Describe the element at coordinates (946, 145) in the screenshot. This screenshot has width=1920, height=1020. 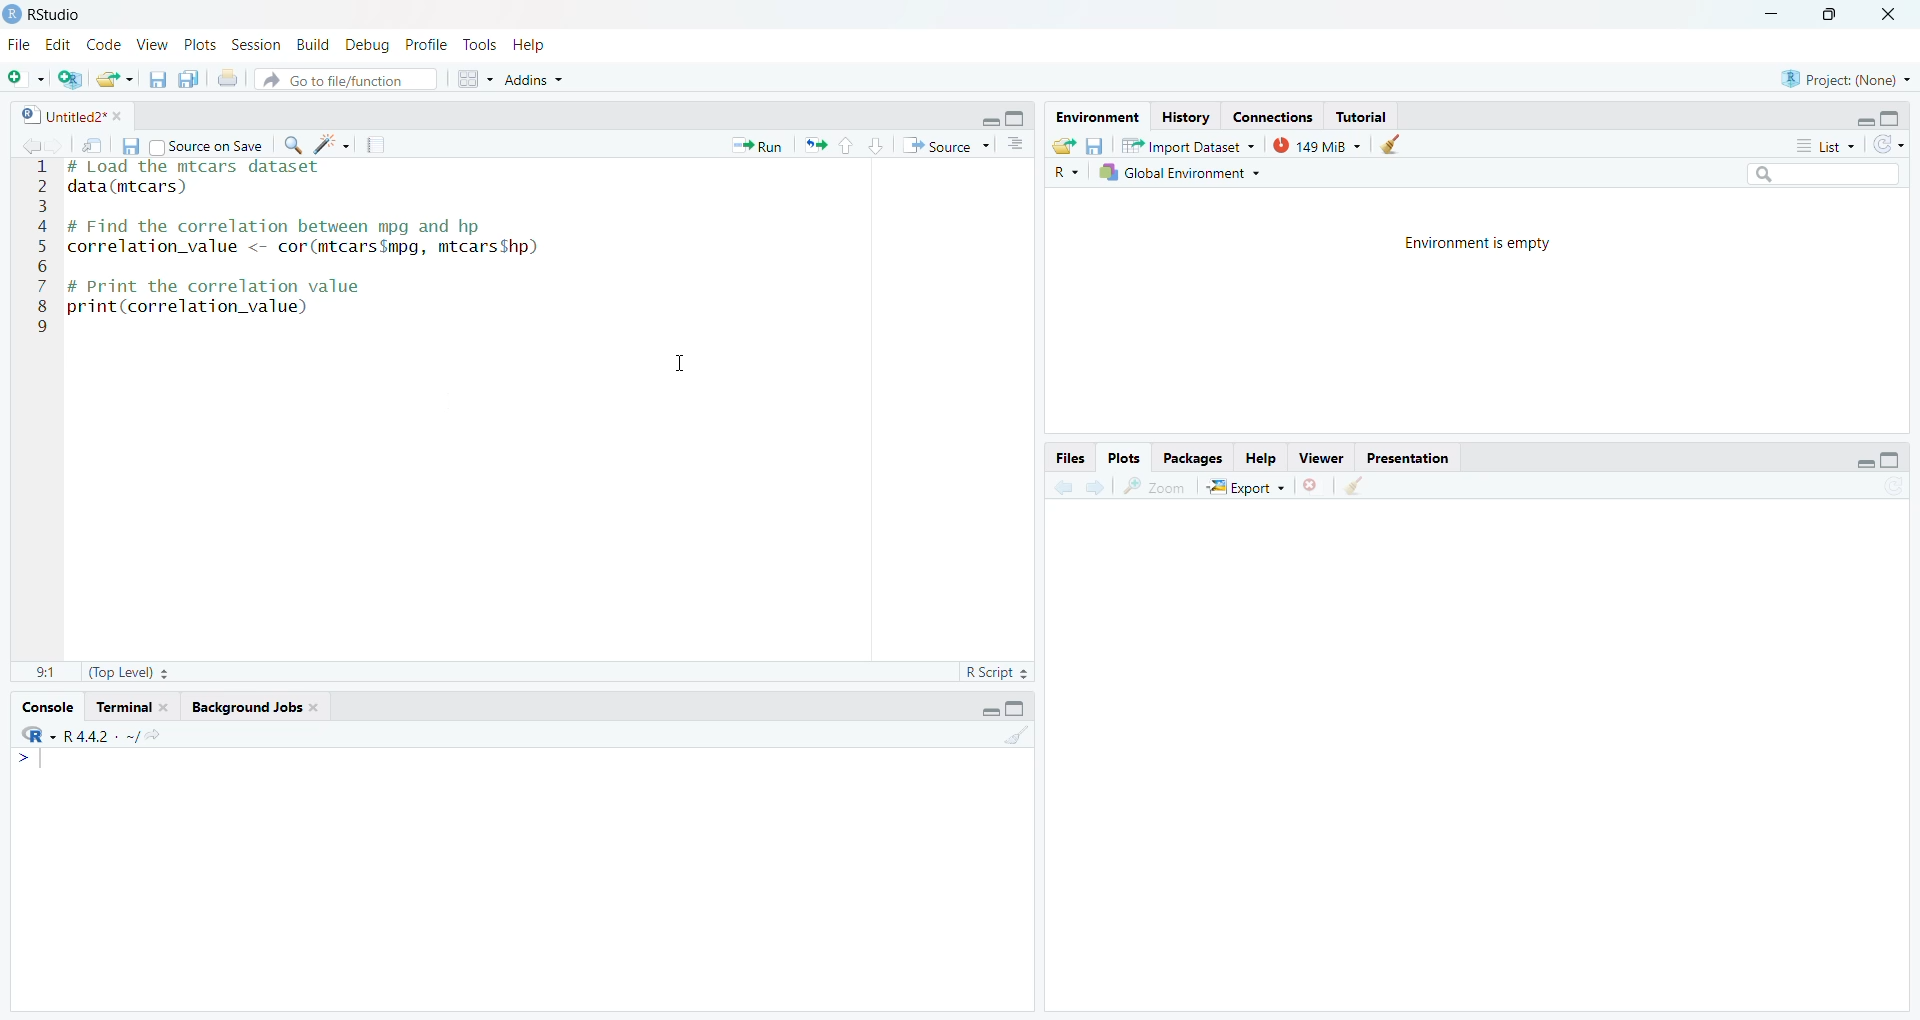
I see `Source the contents of the active document` at that location.